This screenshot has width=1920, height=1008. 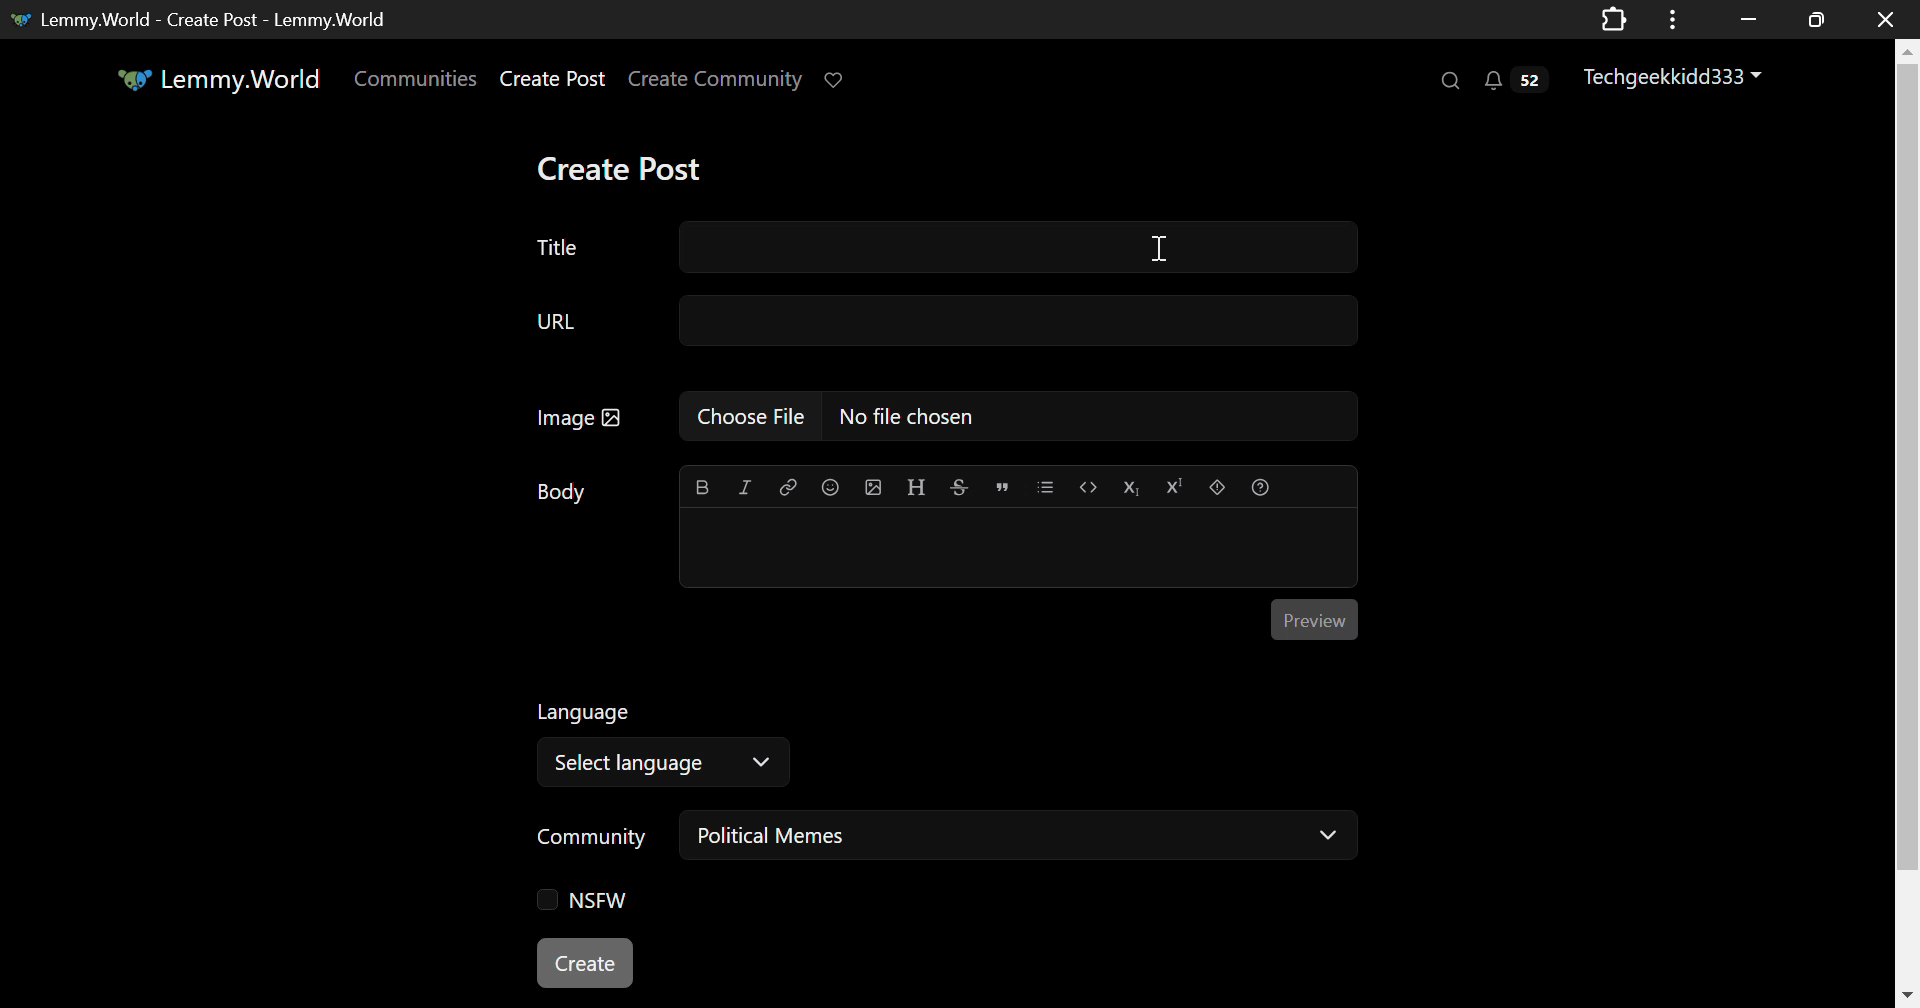 I want to click on Insert Image, so click(x=875, y=487).